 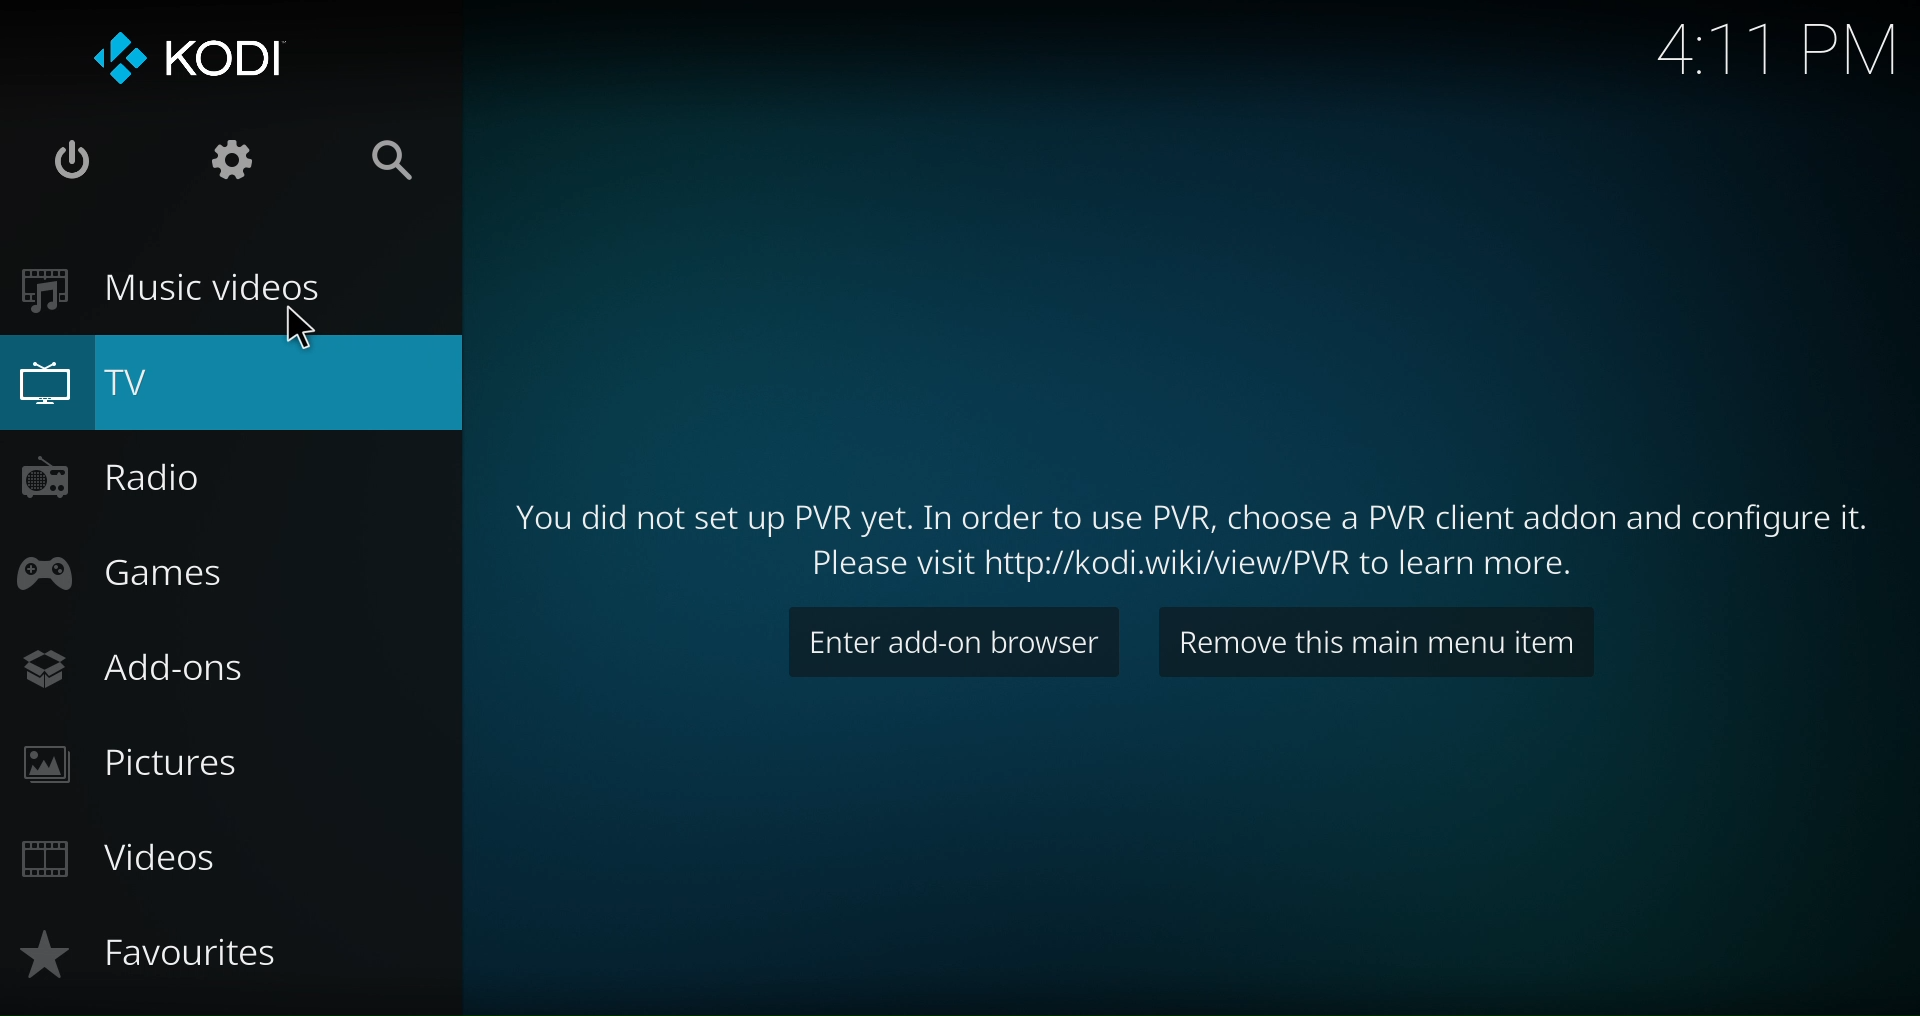 I want to click on Videos, so click(x=230, y=857).